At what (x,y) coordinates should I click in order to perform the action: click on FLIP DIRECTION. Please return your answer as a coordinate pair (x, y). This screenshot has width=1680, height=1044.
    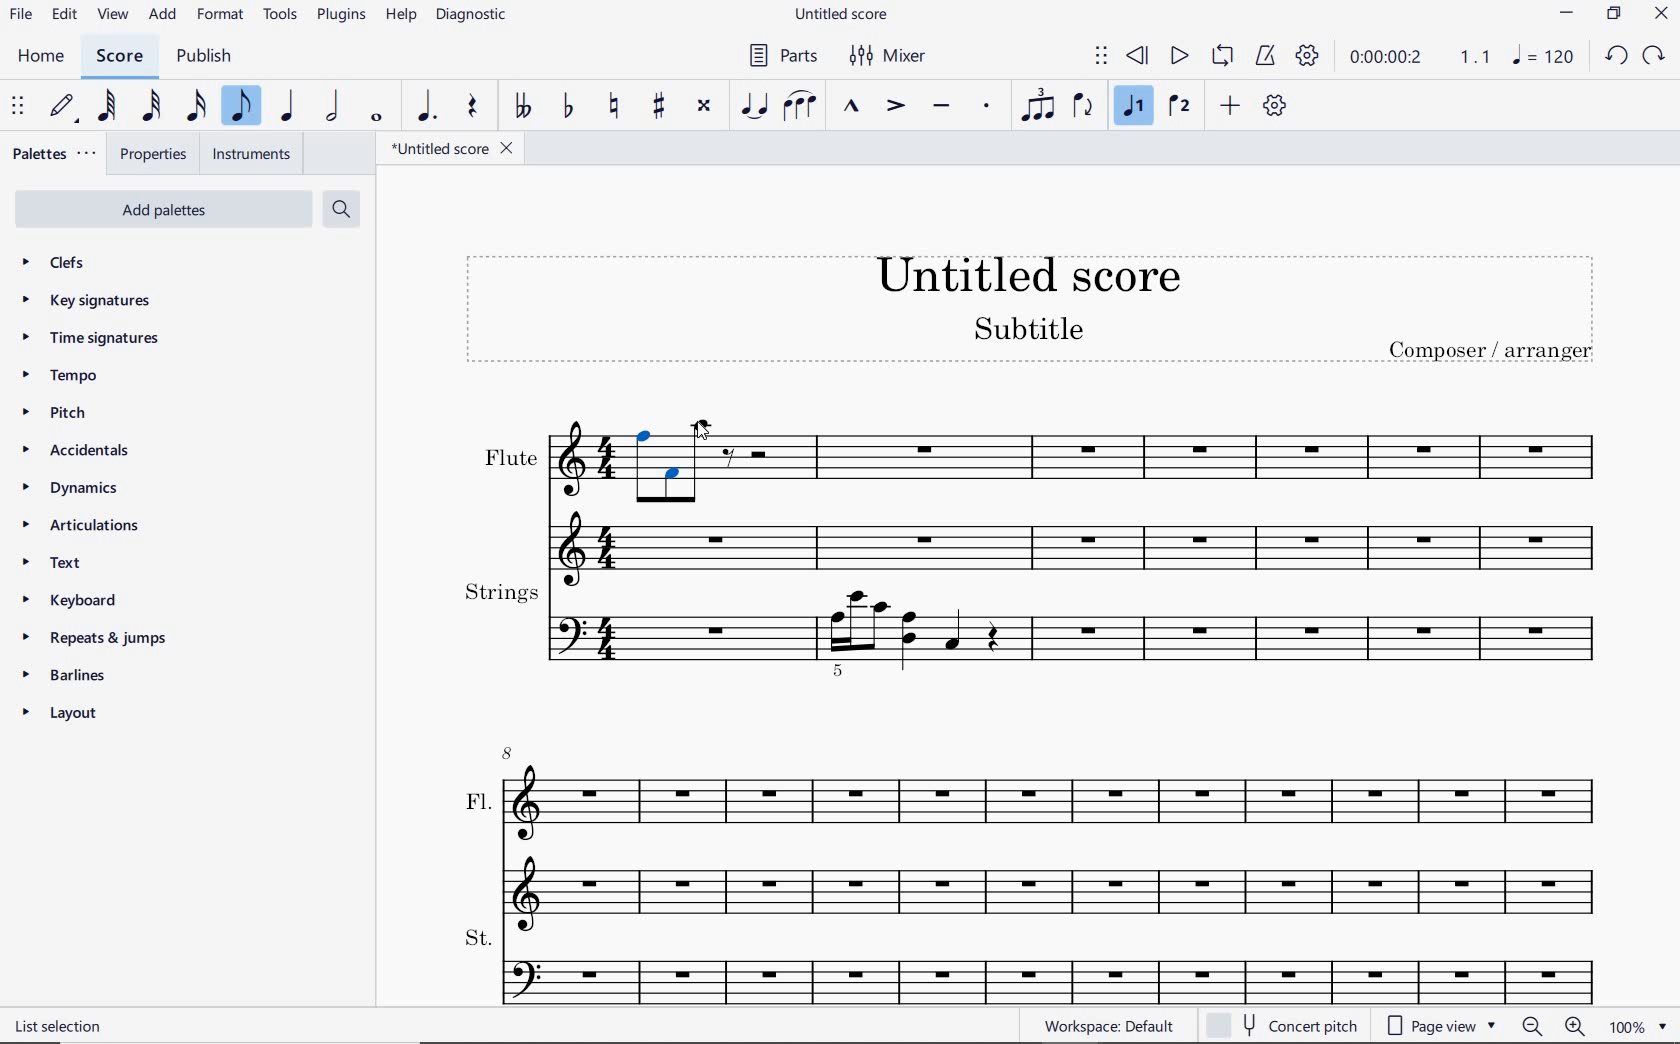
    Looking at the image, I should click on (1082, 107).